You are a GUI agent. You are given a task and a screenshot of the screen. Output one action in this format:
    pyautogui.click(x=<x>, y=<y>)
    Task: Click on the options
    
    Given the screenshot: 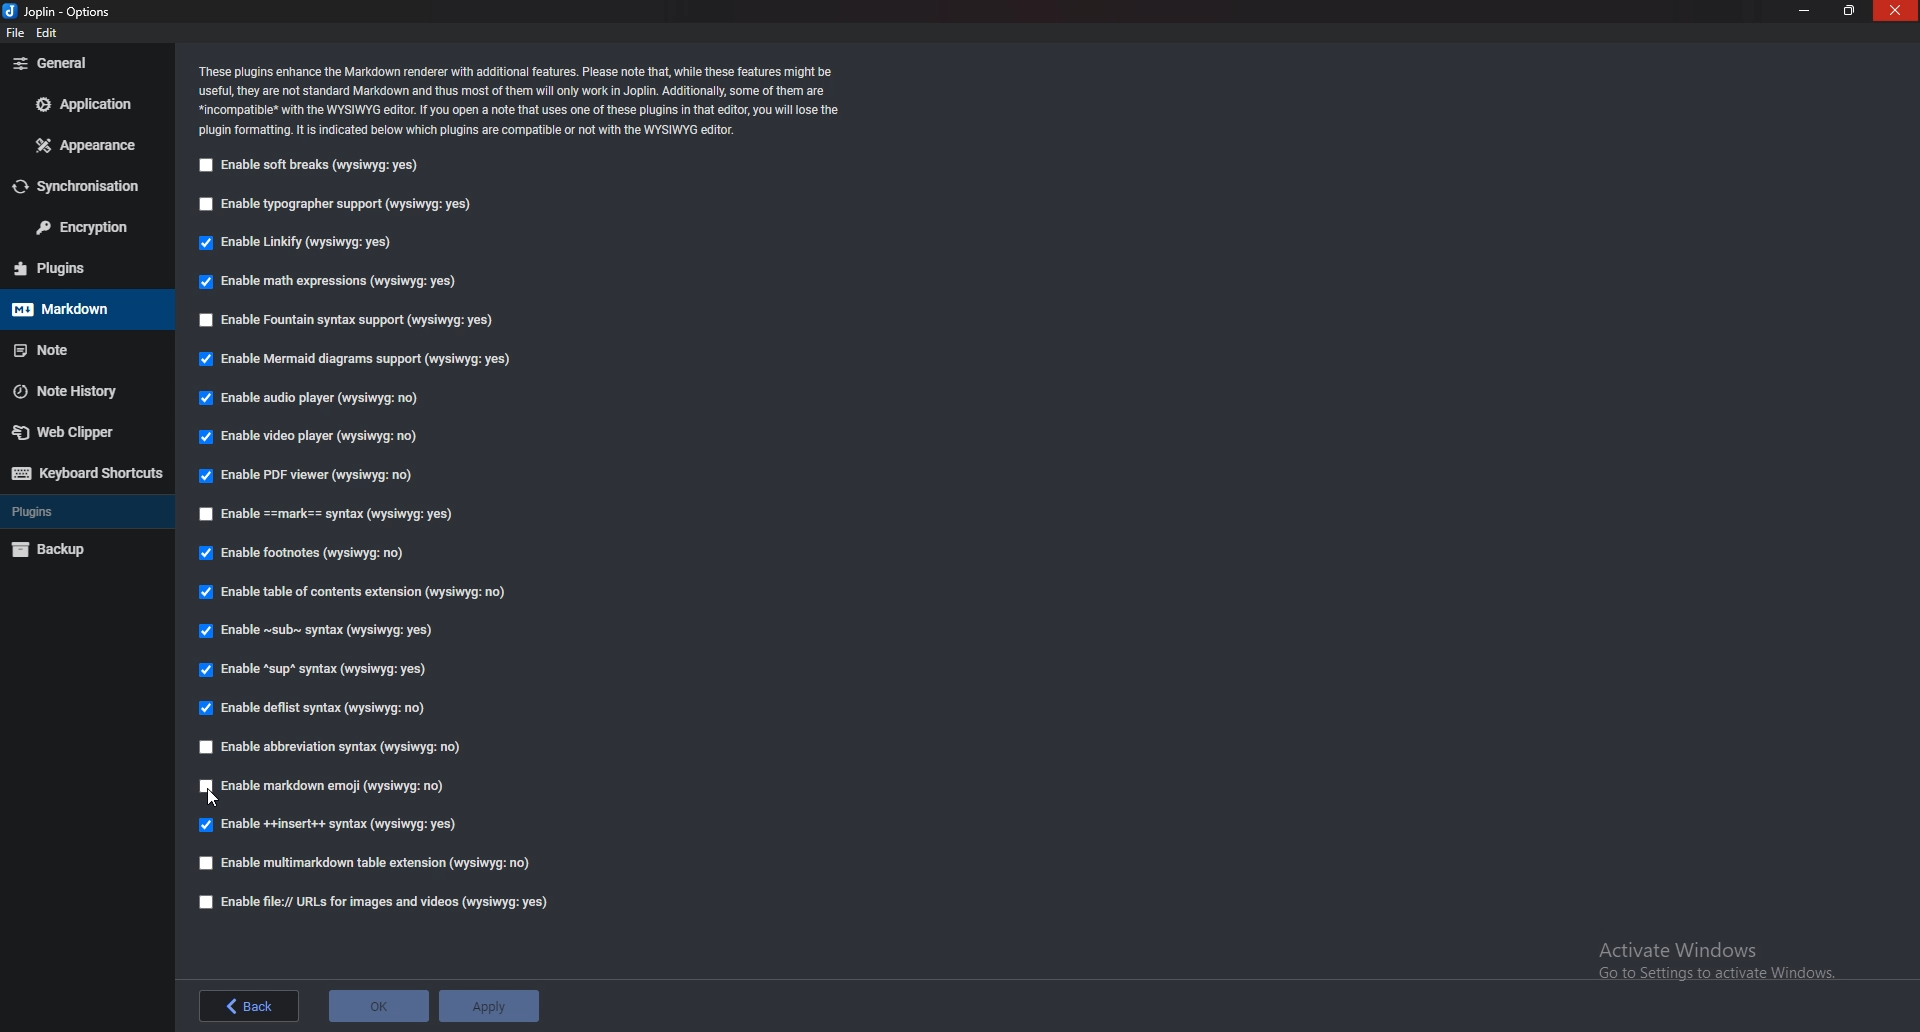 What is the action you would take?
    pyautogui.click(x=67, y=11)
    